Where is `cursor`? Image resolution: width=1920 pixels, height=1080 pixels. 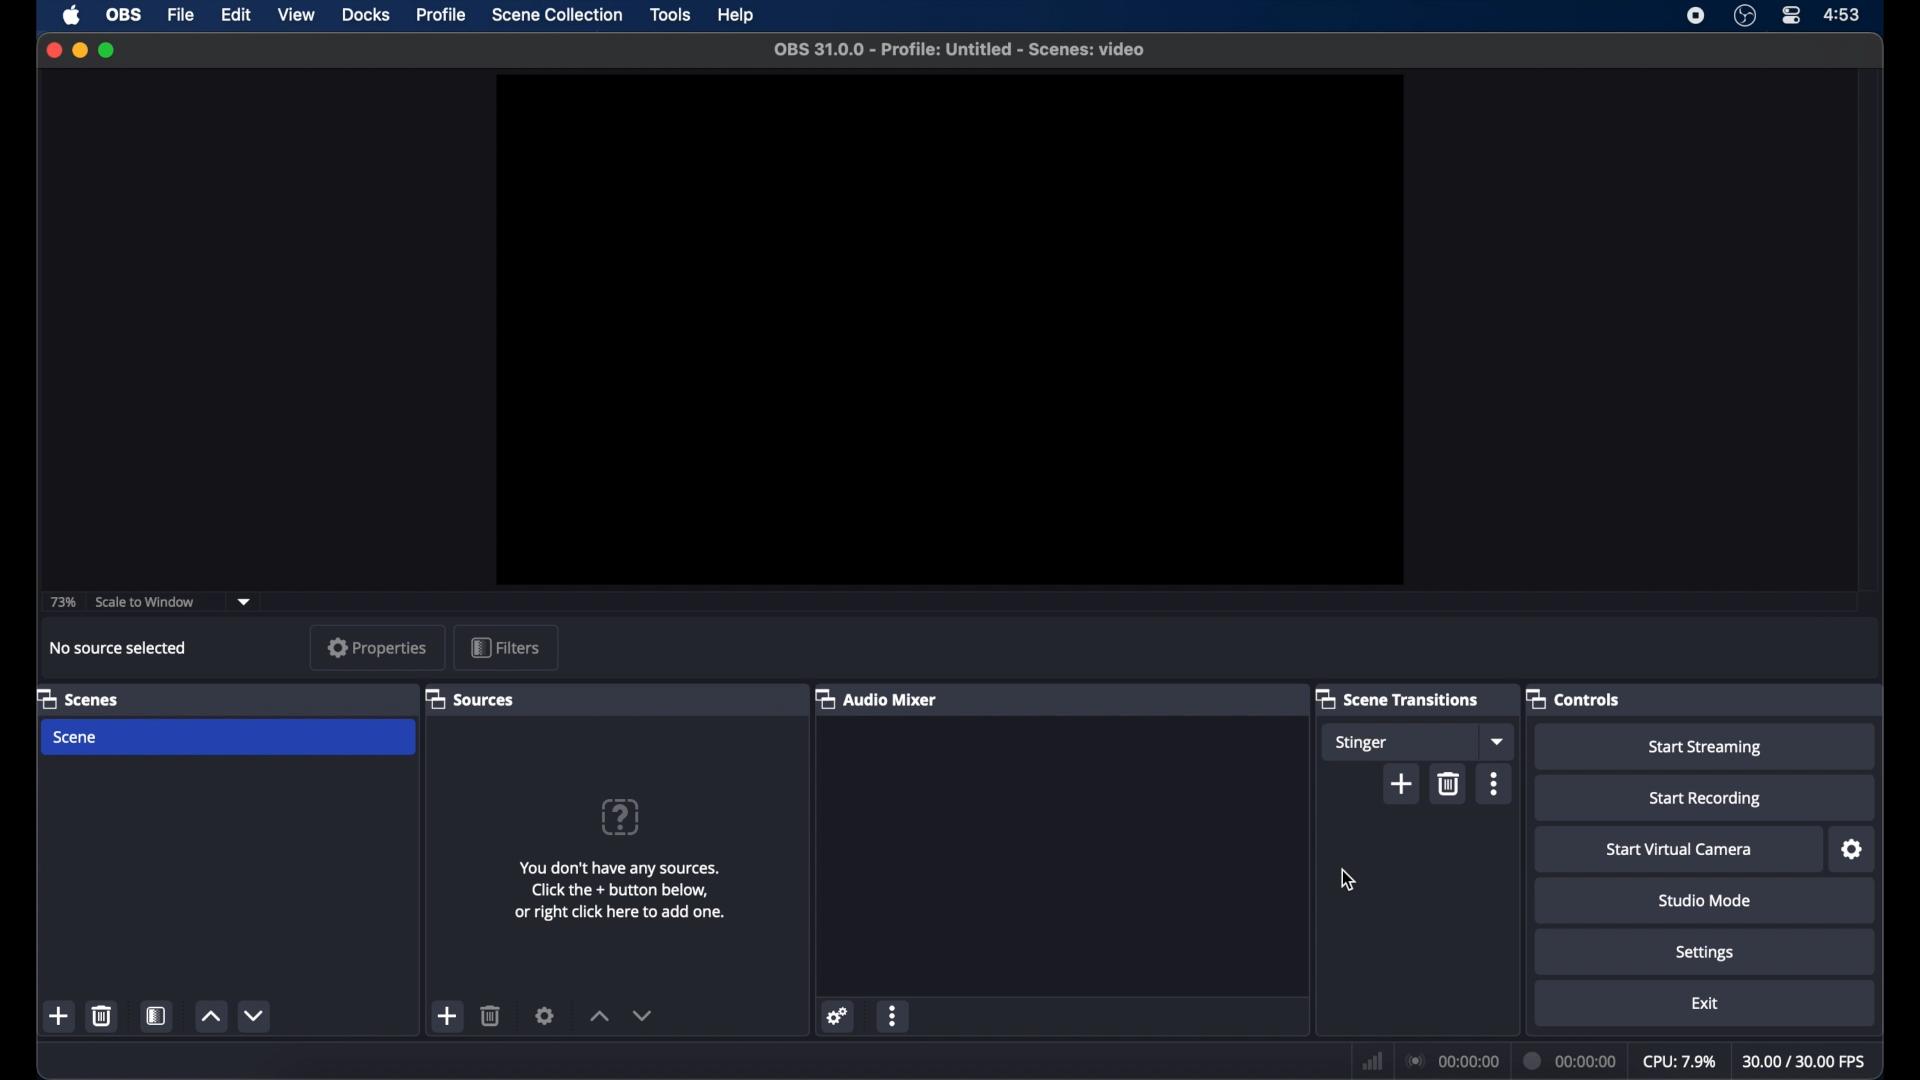
cursor is located at coordinates (1346, 880).